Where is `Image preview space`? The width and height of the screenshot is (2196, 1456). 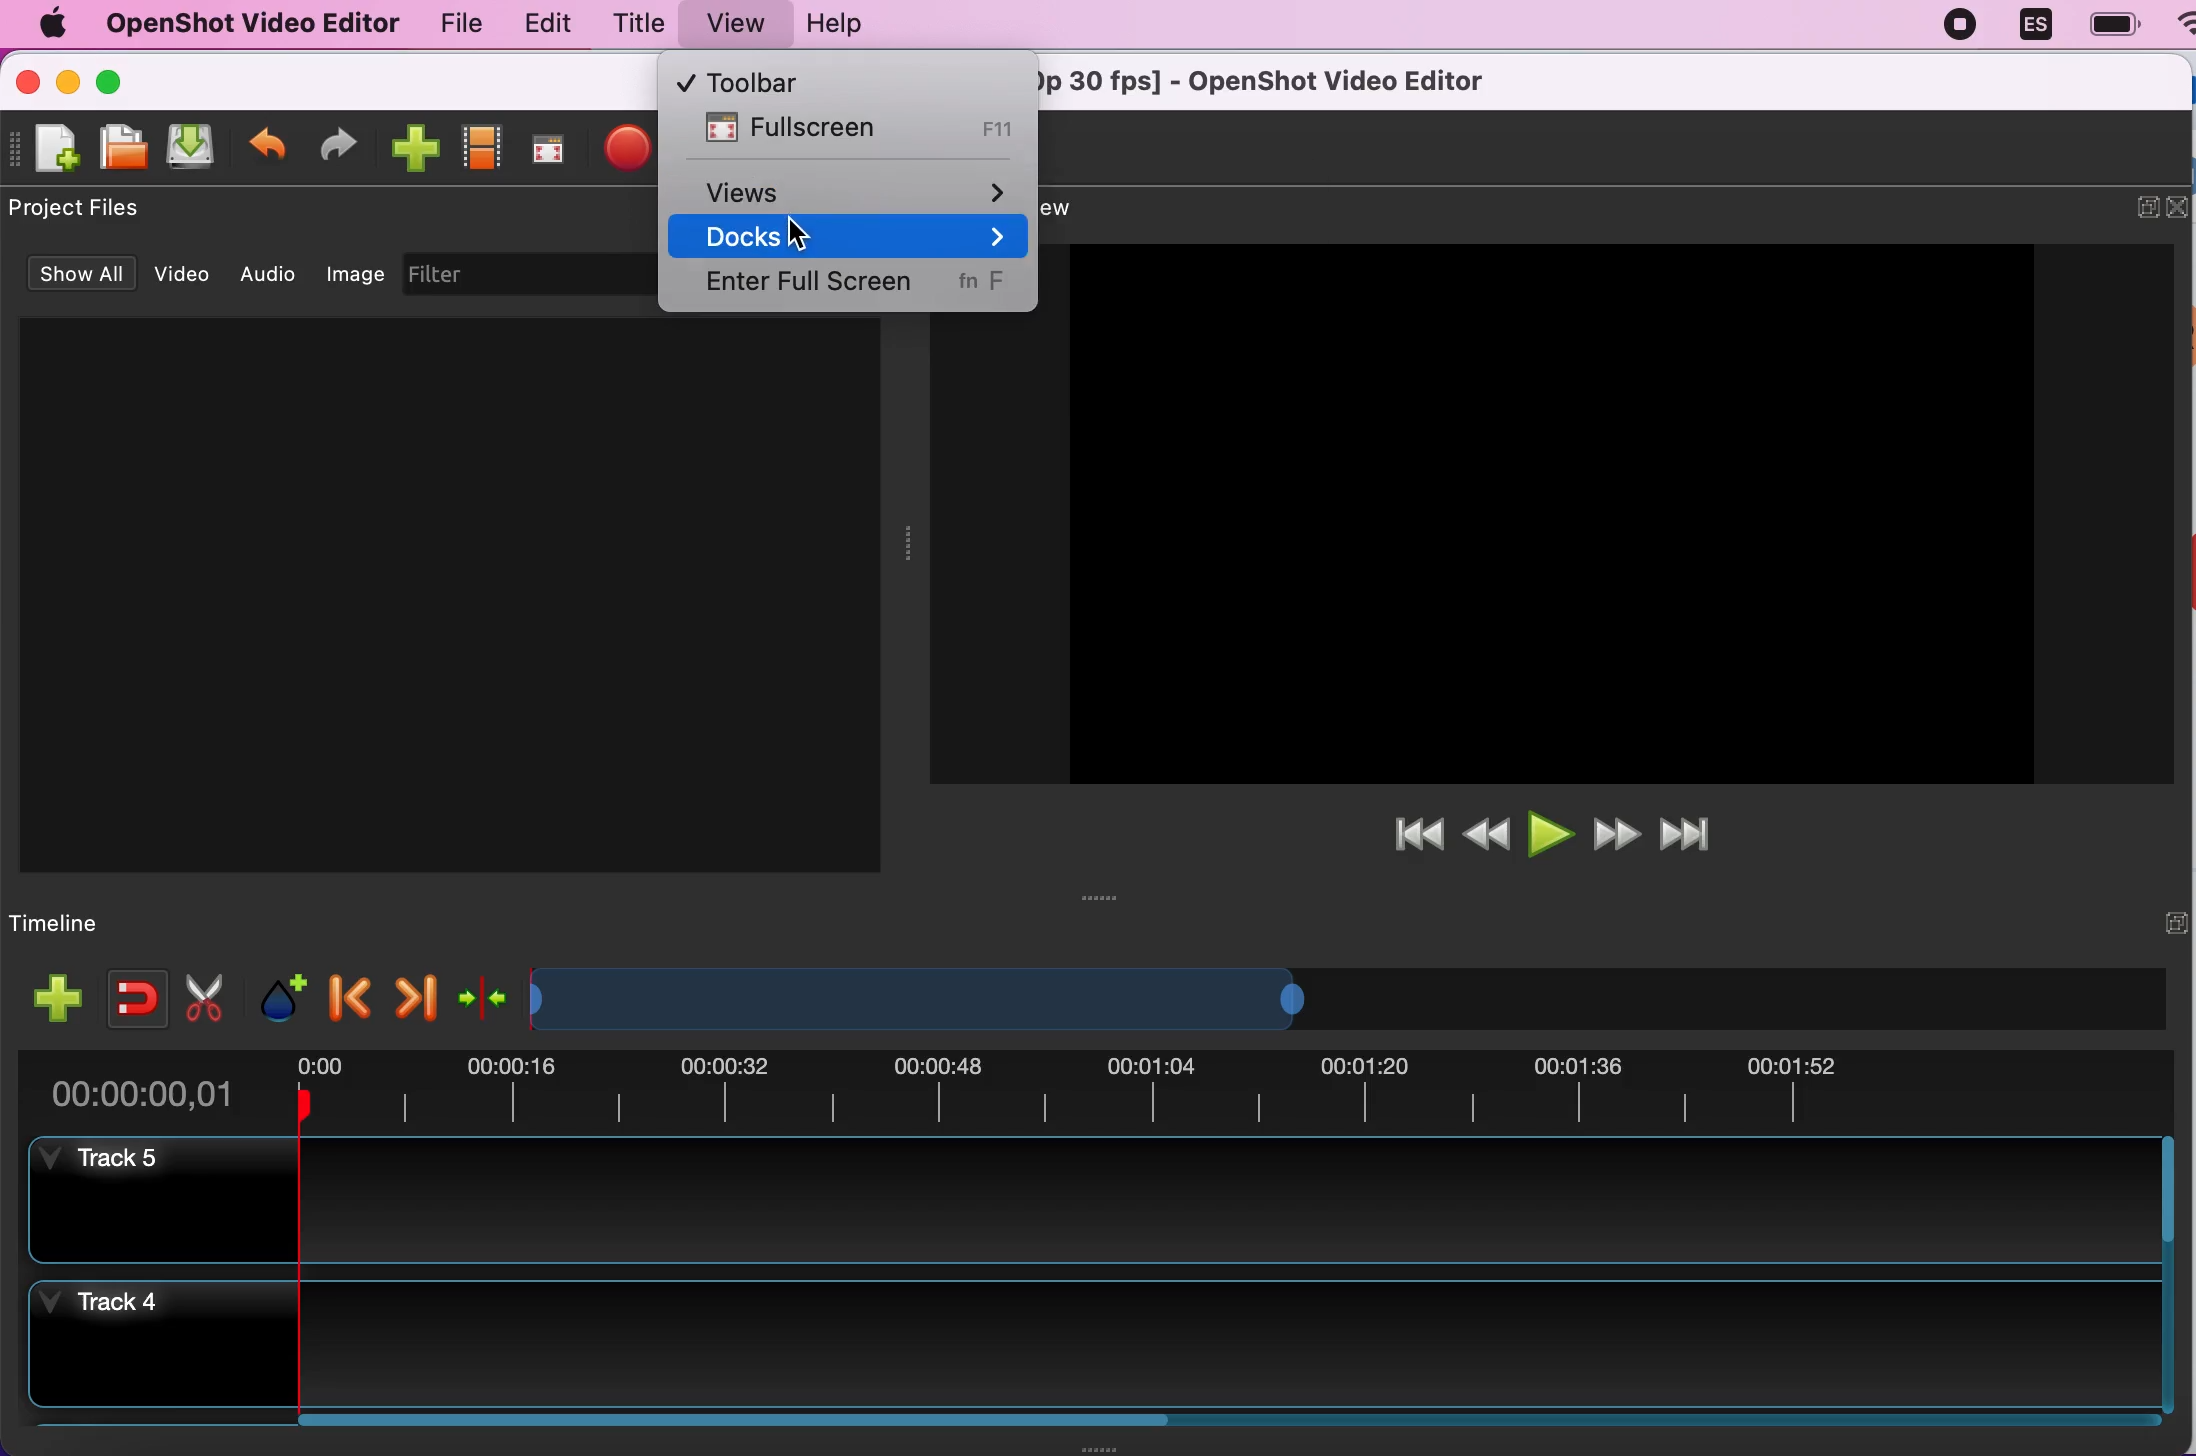 Image preview space is located at coordinates (1547, 513).